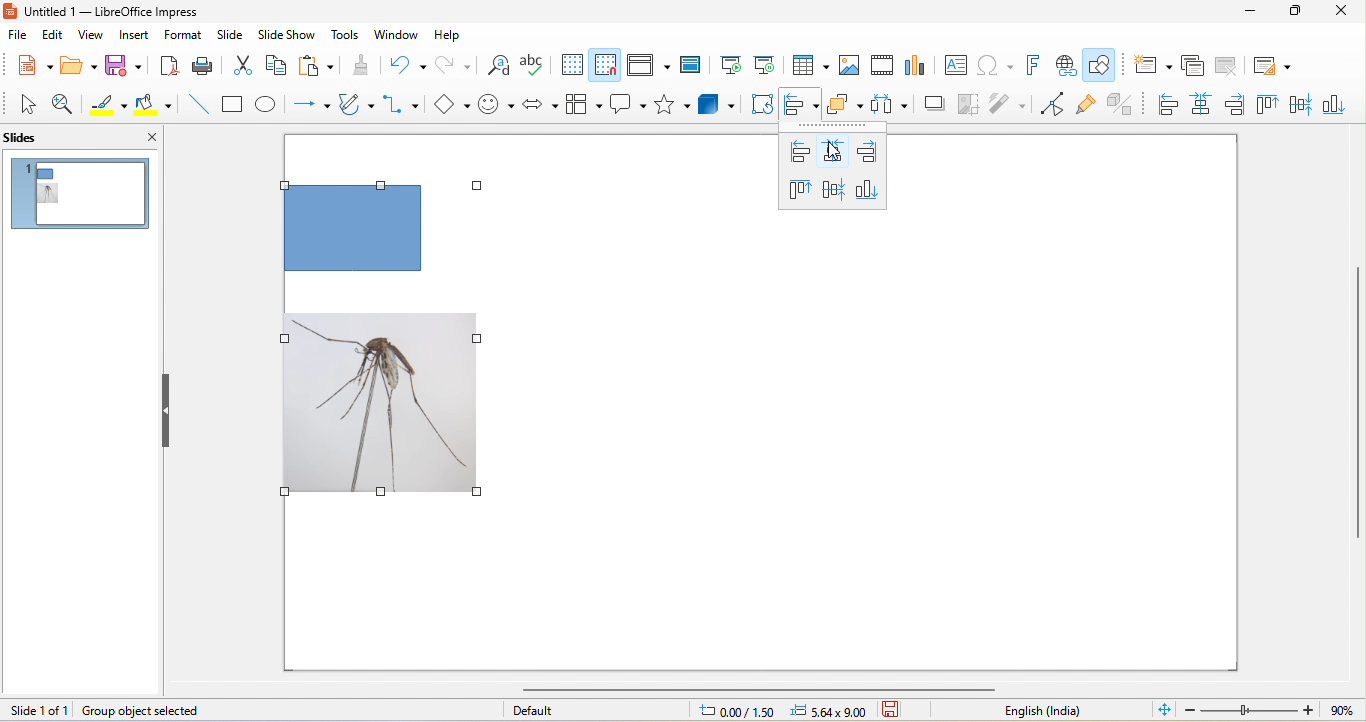  Describe the element at coordinates (1230, 66) in the screenshot. I see `delete slide` at that location.